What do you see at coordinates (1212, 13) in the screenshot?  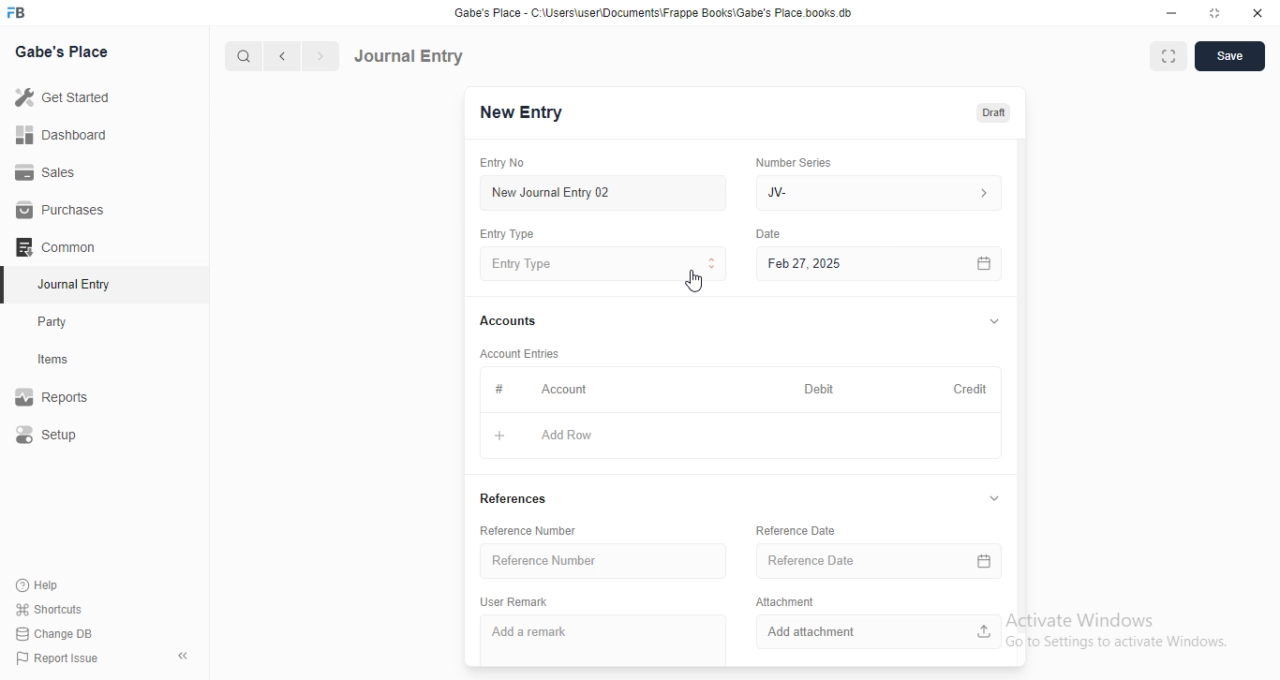 I see `Full screen` at bounding box center [1212, 13].